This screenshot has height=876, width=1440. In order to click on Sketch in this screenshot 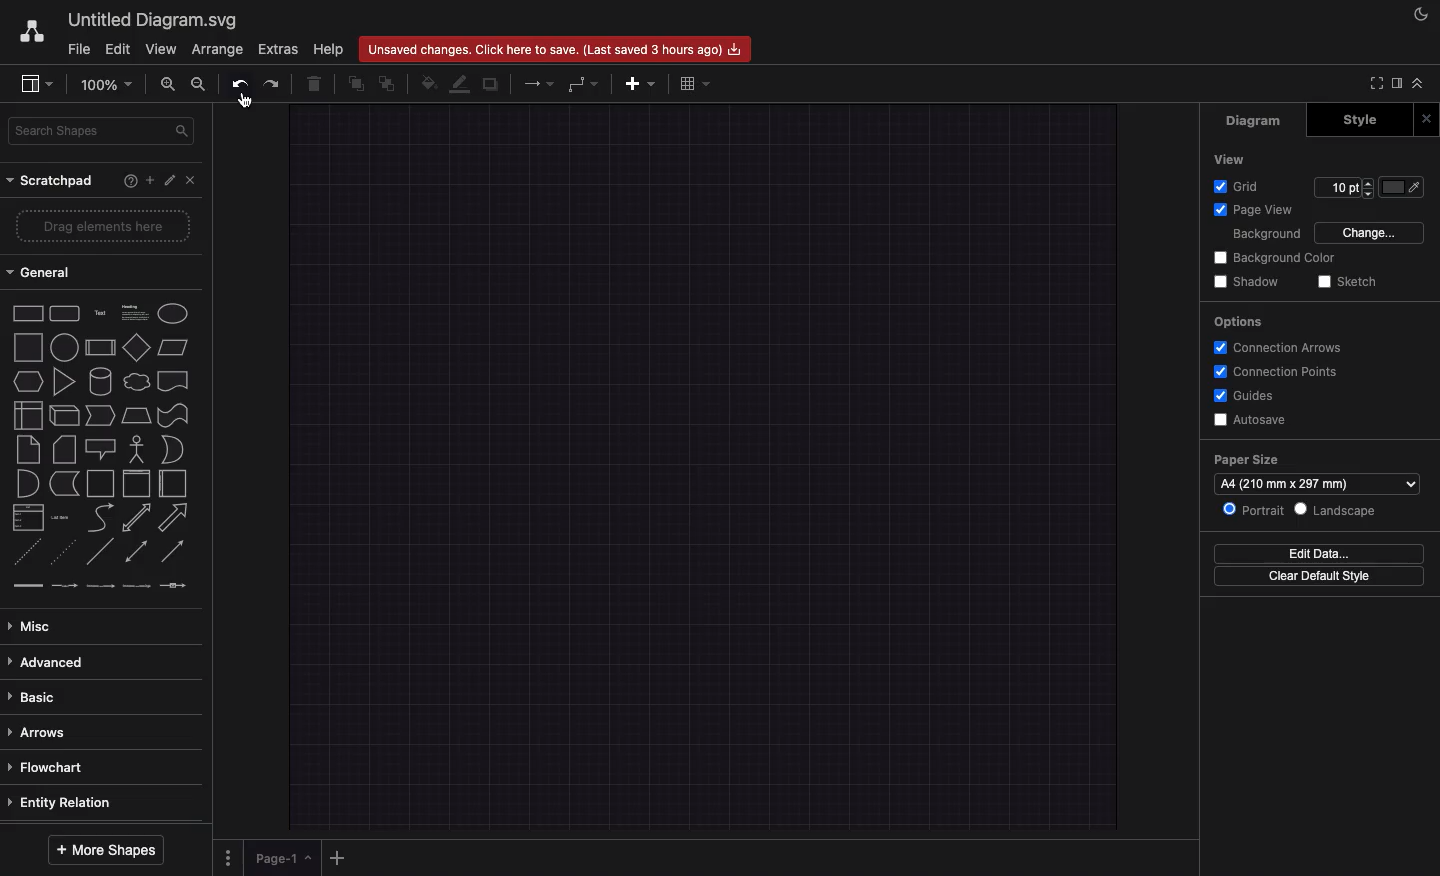, I will do `click(1350, 282)`.